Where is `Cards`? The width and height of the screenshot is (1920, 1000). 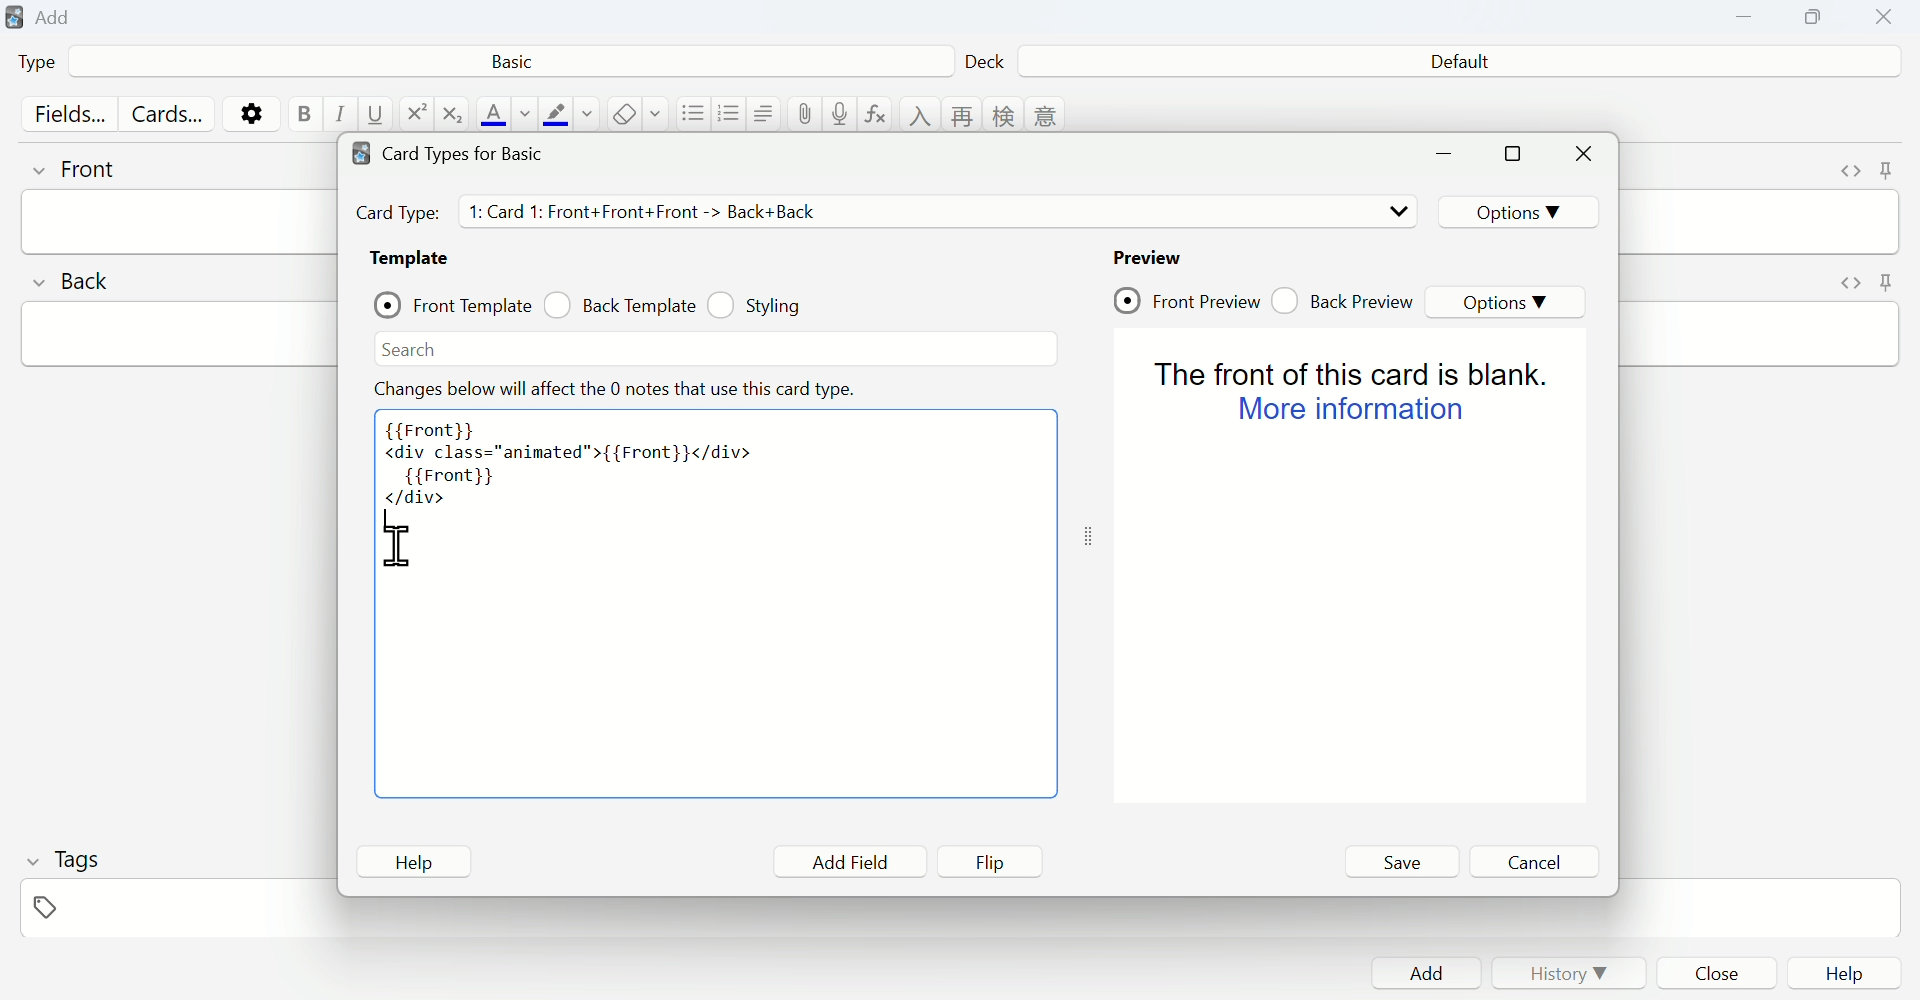 Cards is located at coordinates (167, 114).